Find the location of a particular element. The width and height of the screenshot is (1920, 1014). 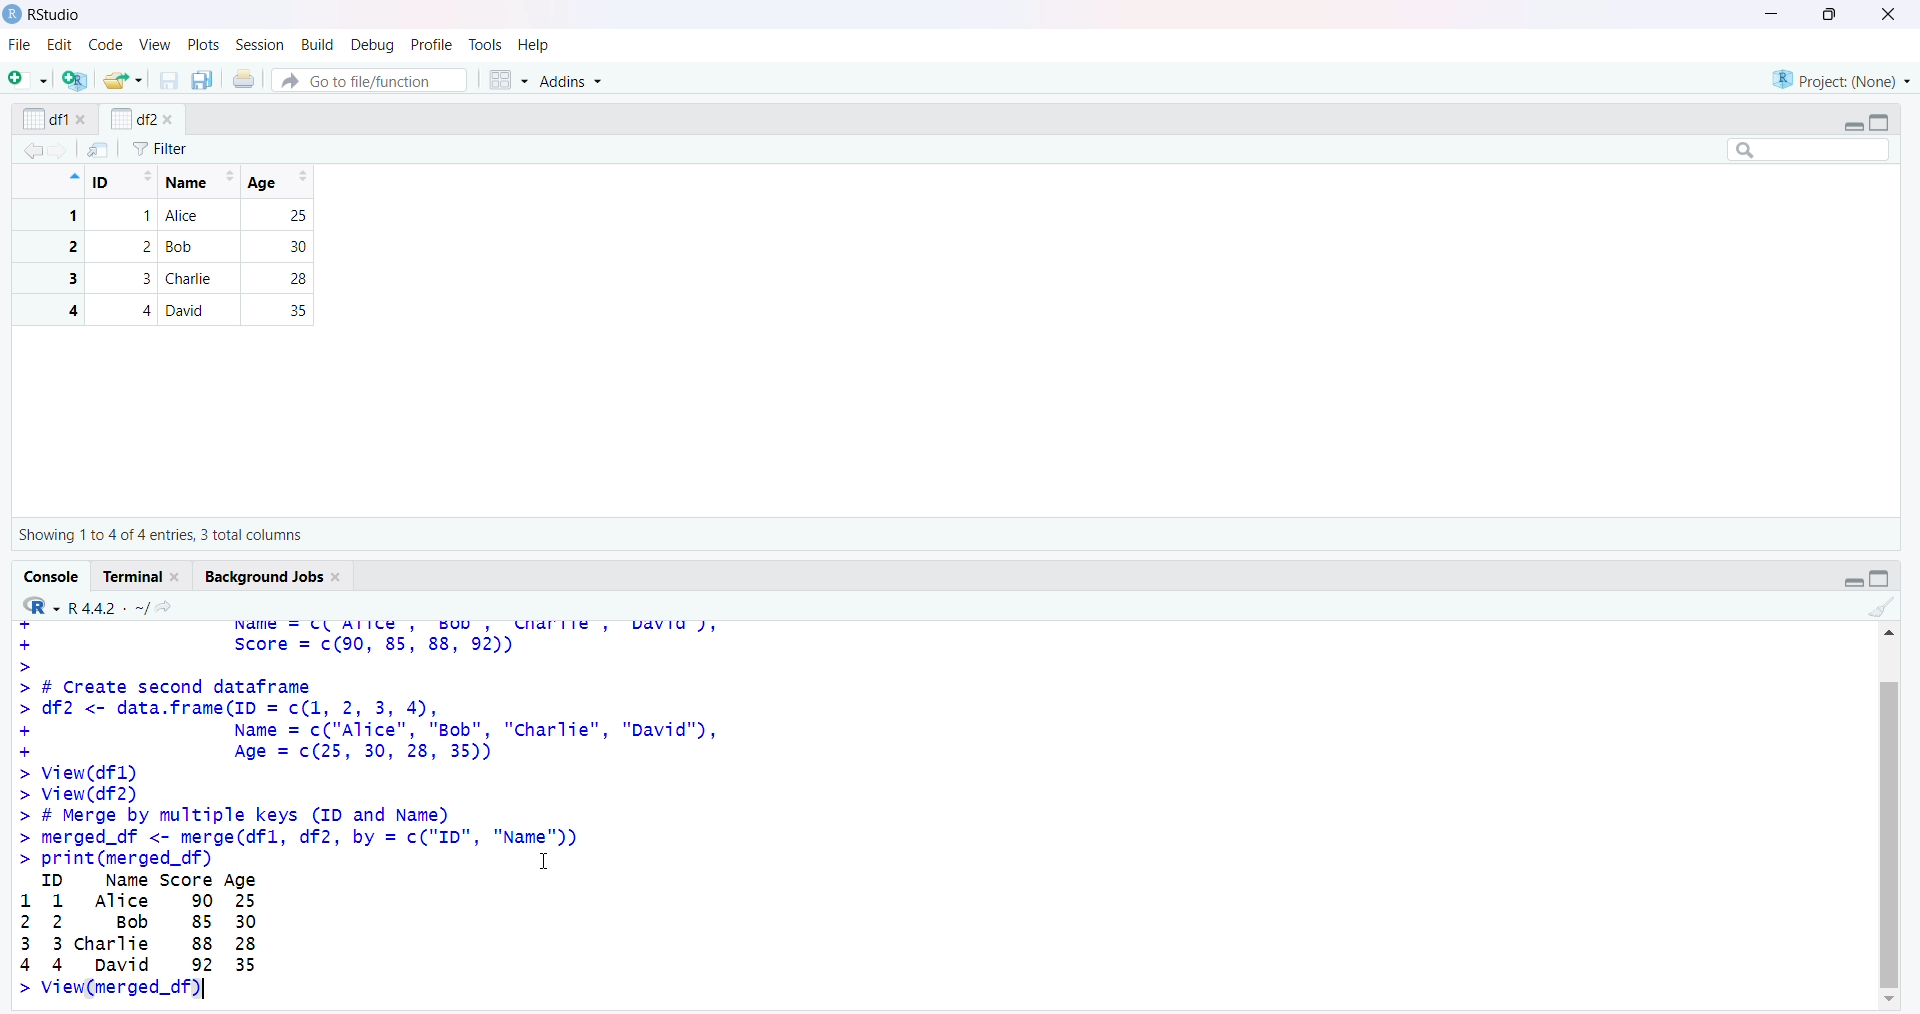

project (none) is located at coordinates (1841, 79).